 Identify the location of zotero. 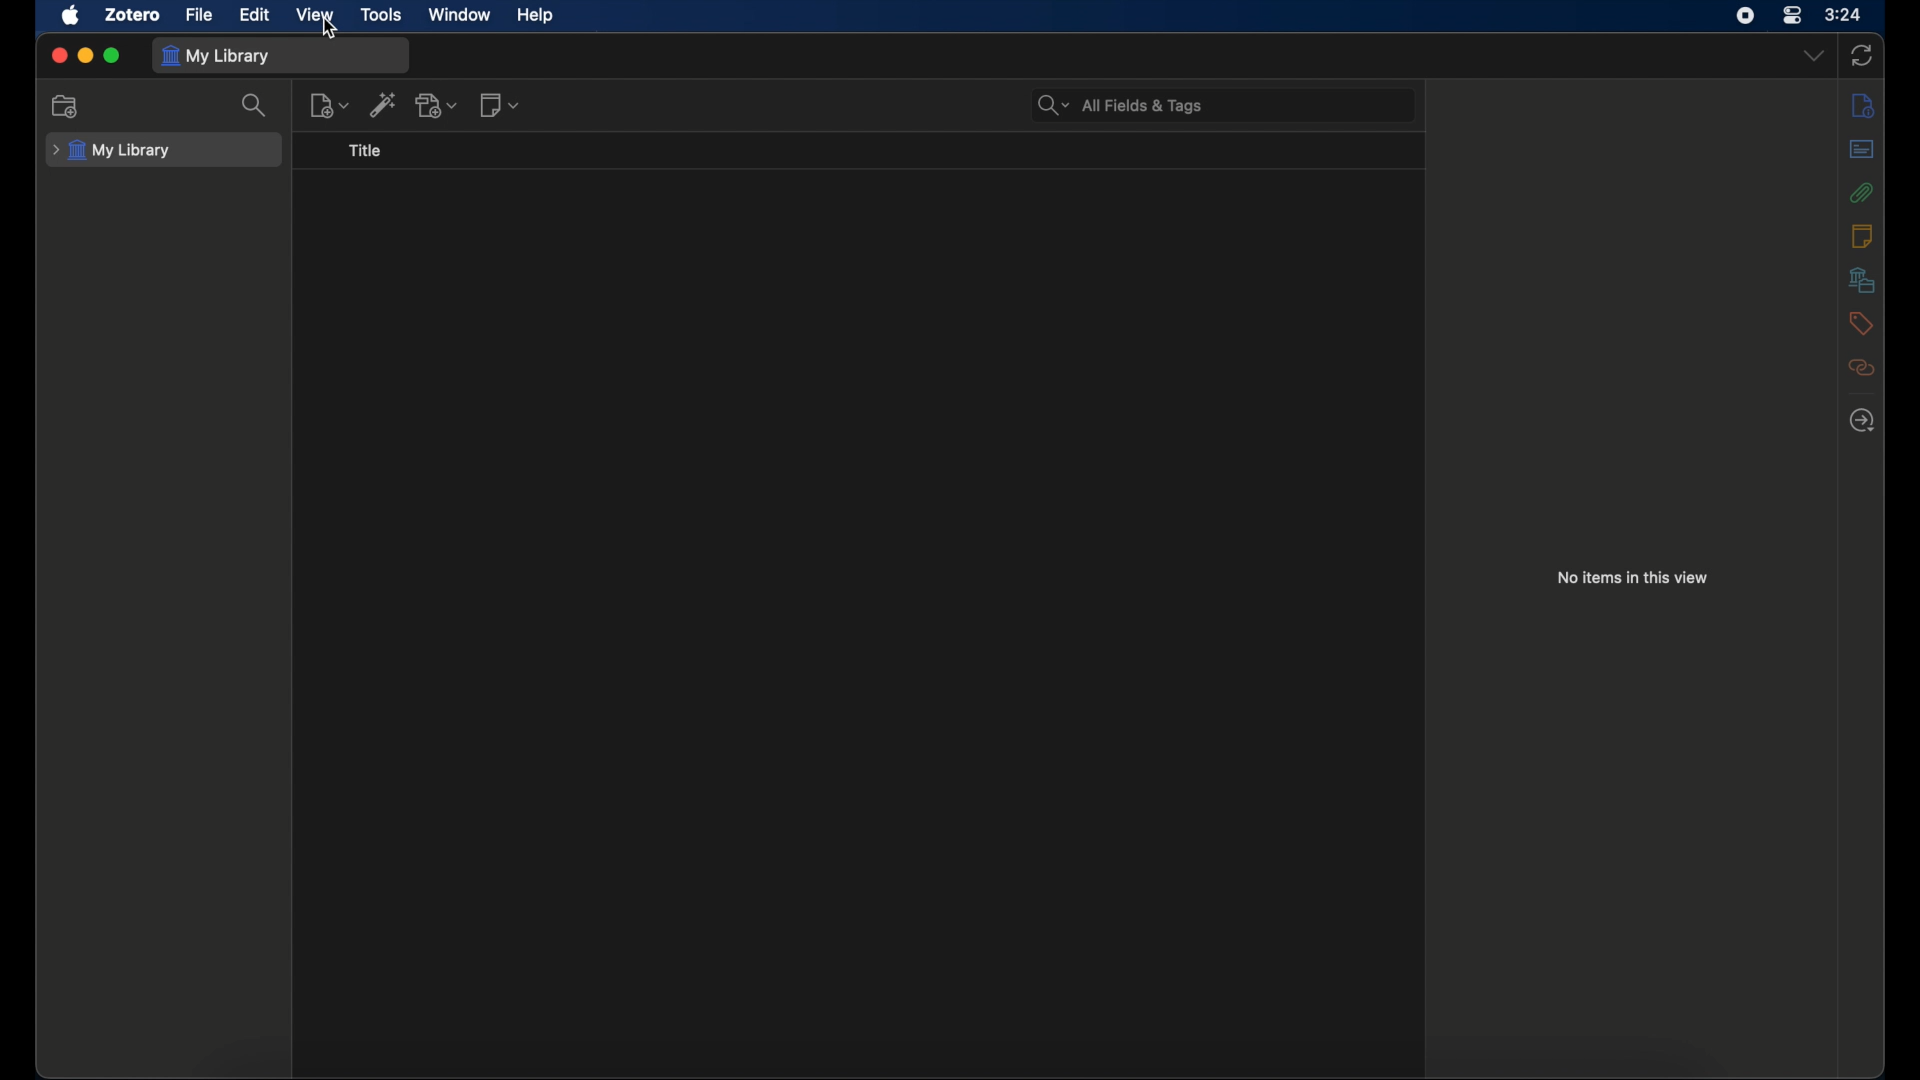
(132, 14).